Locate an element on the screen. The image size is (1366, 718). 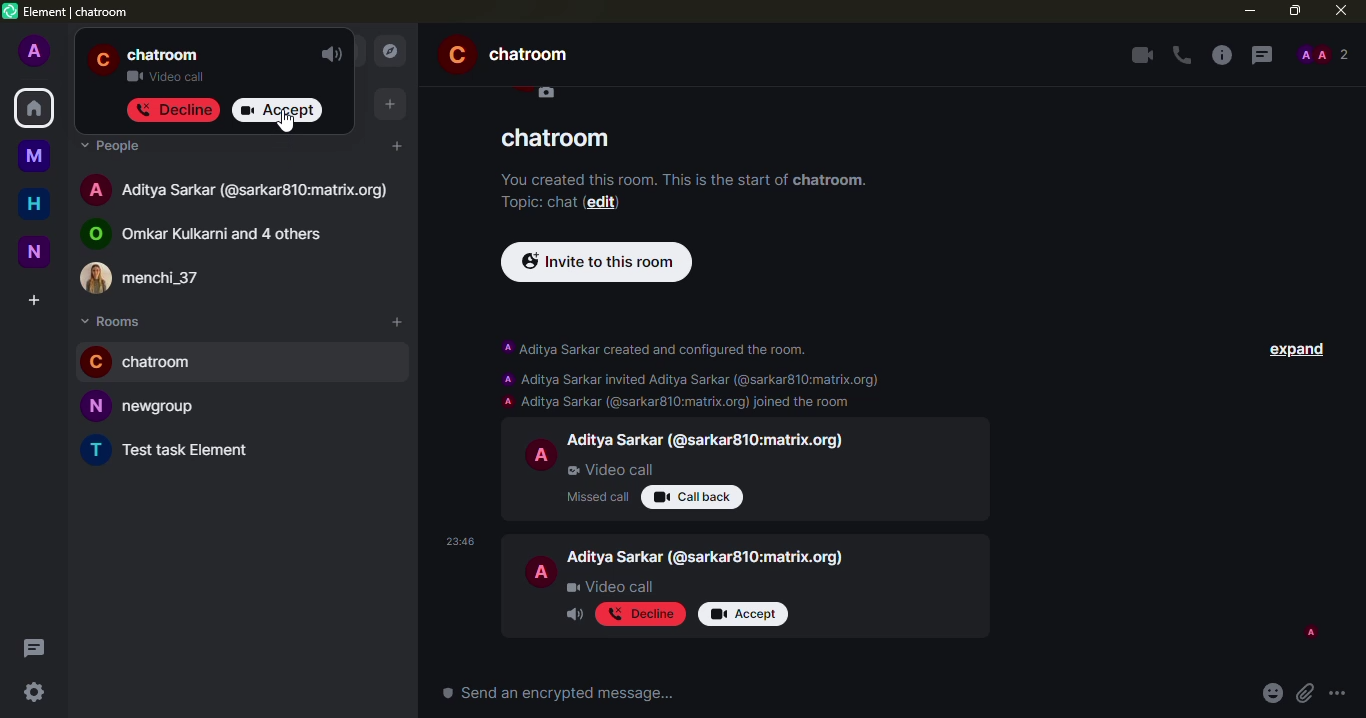
threads is located at coordinates (38, 648).